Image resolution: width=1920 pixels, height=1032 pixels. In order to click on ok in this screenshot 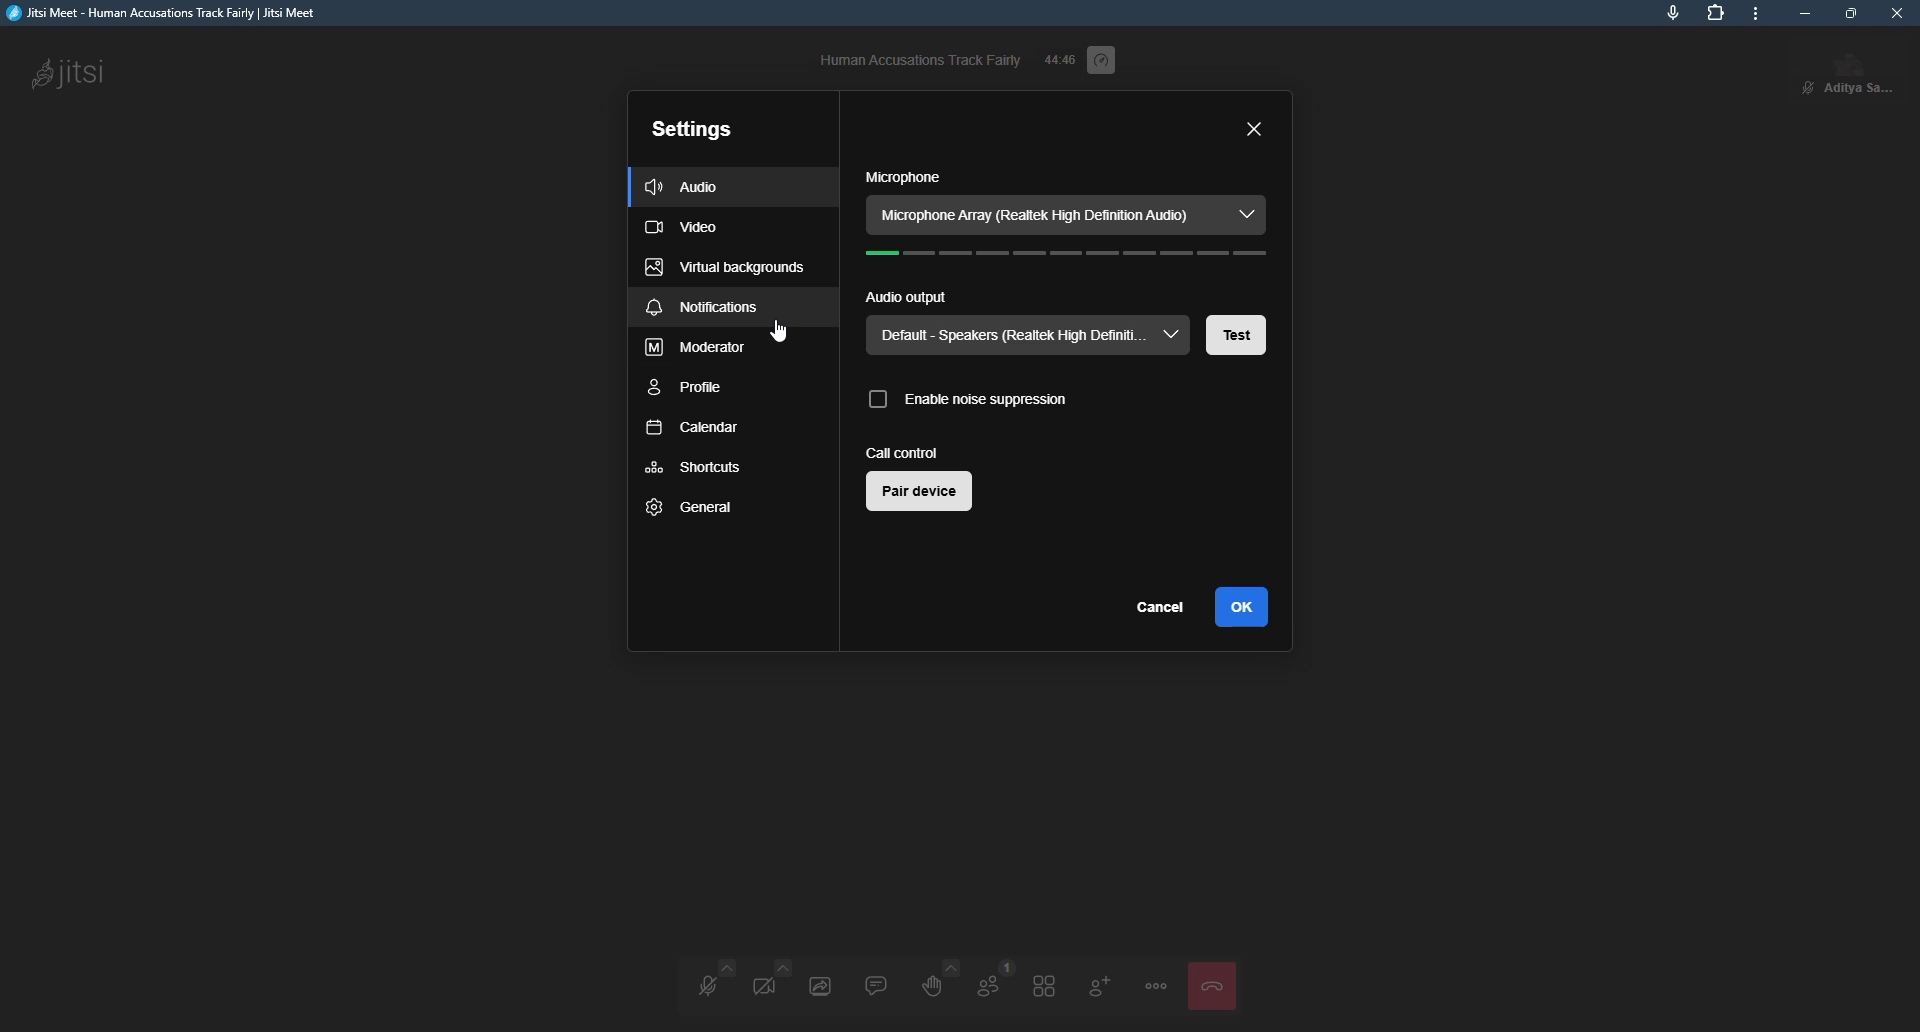, I will do `click(1245, 607)`.